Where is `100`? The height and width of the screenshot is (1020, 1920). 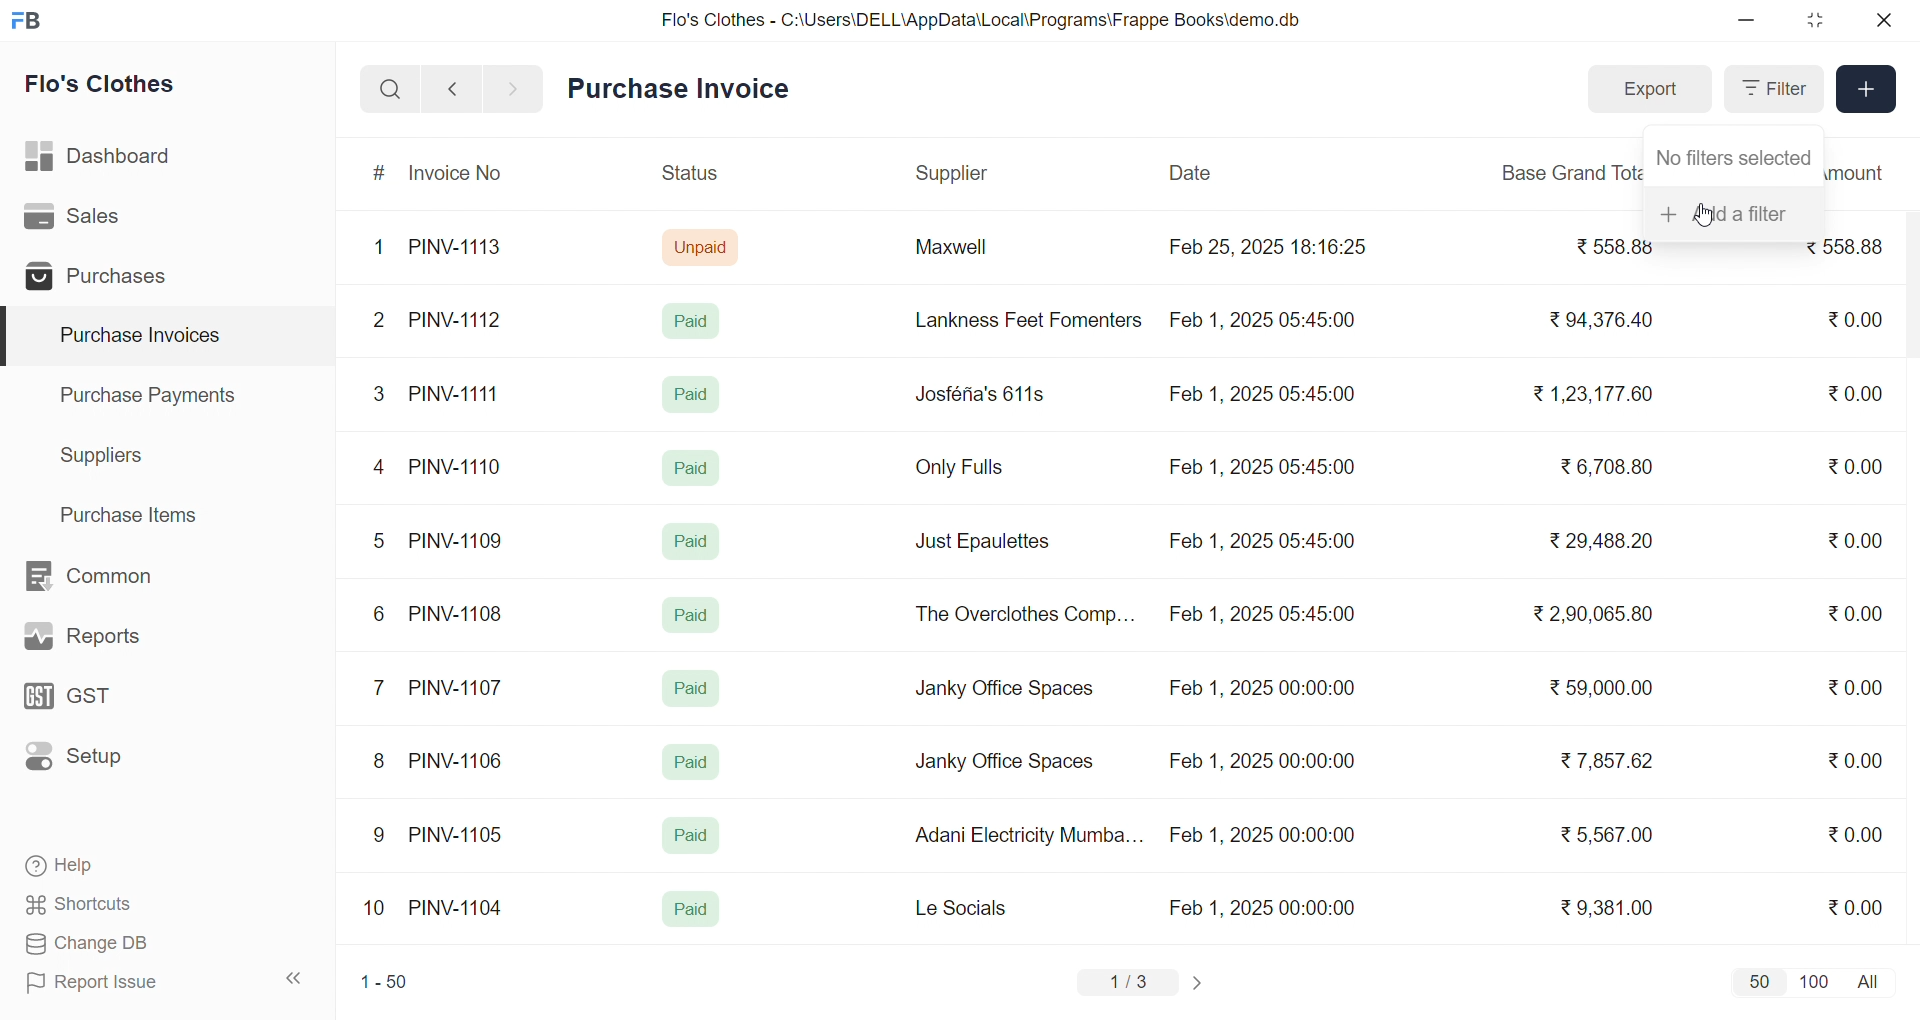 100 is located at coordinates (1811, 980).